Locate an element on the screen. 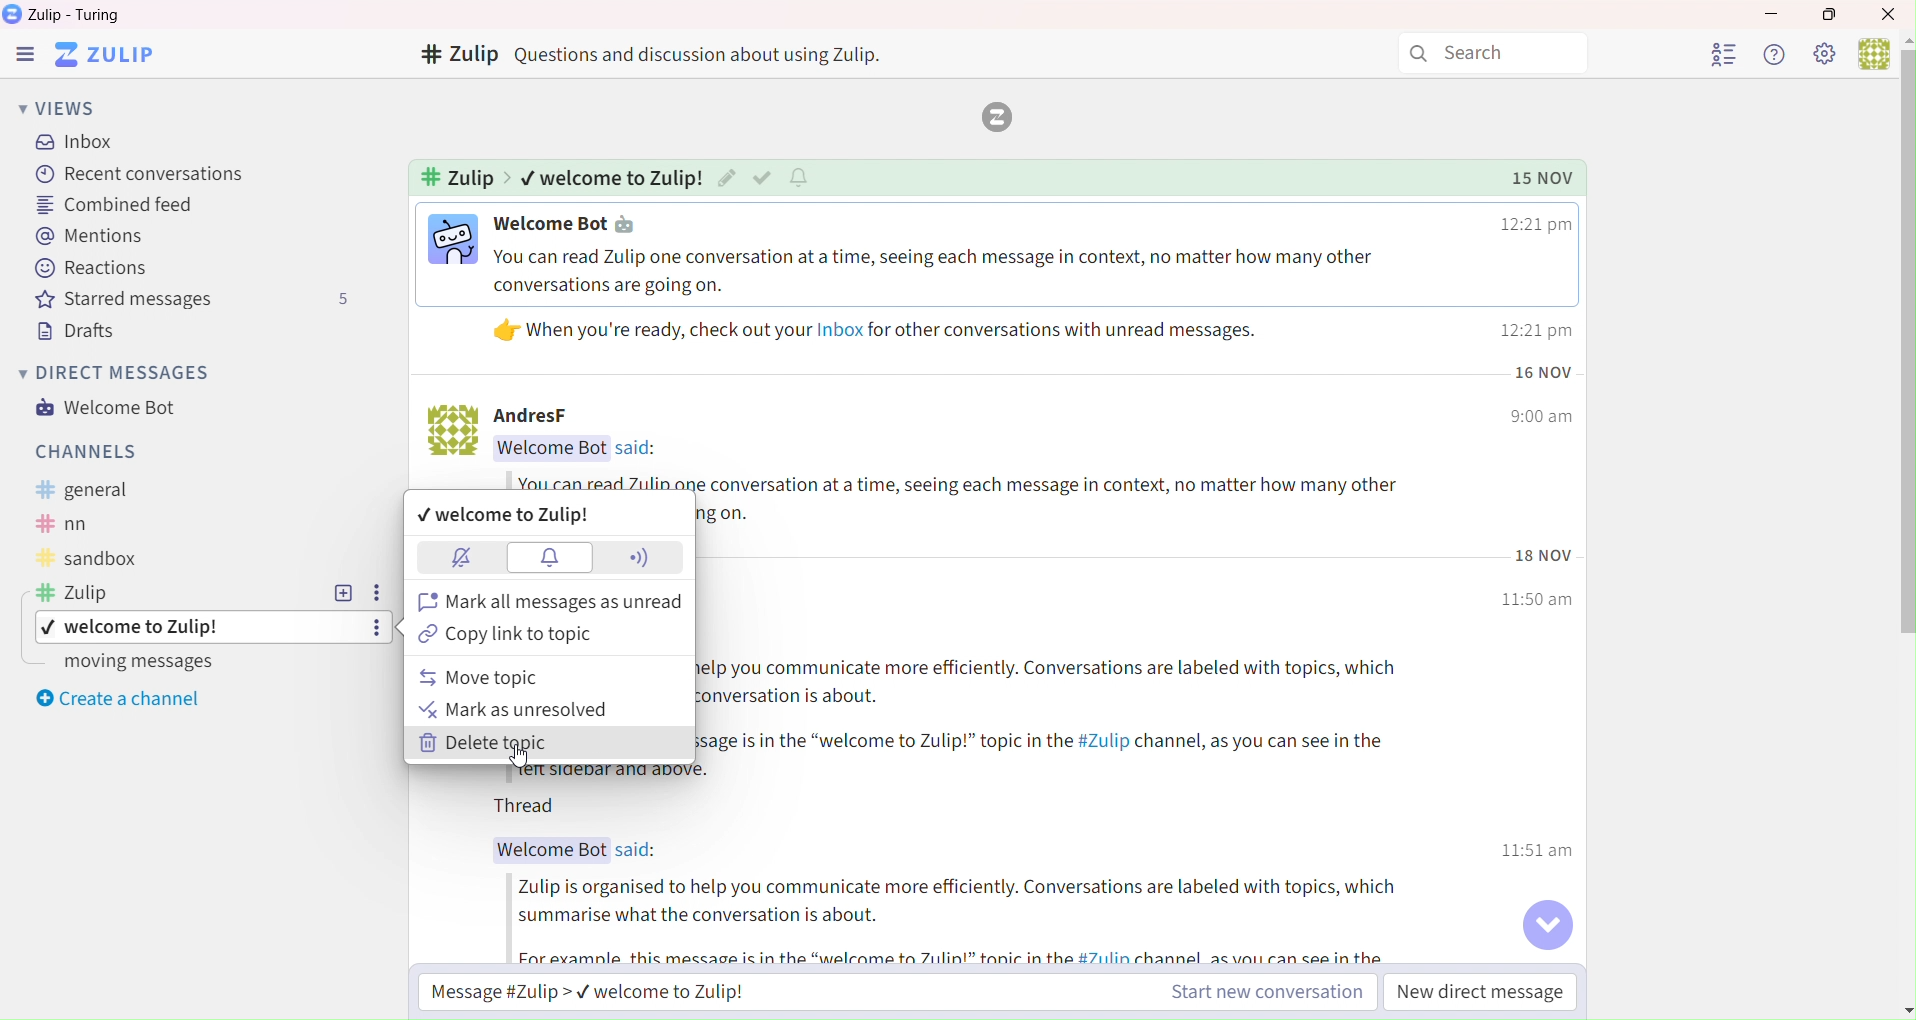  Search is located at coordinates (1492, 54).